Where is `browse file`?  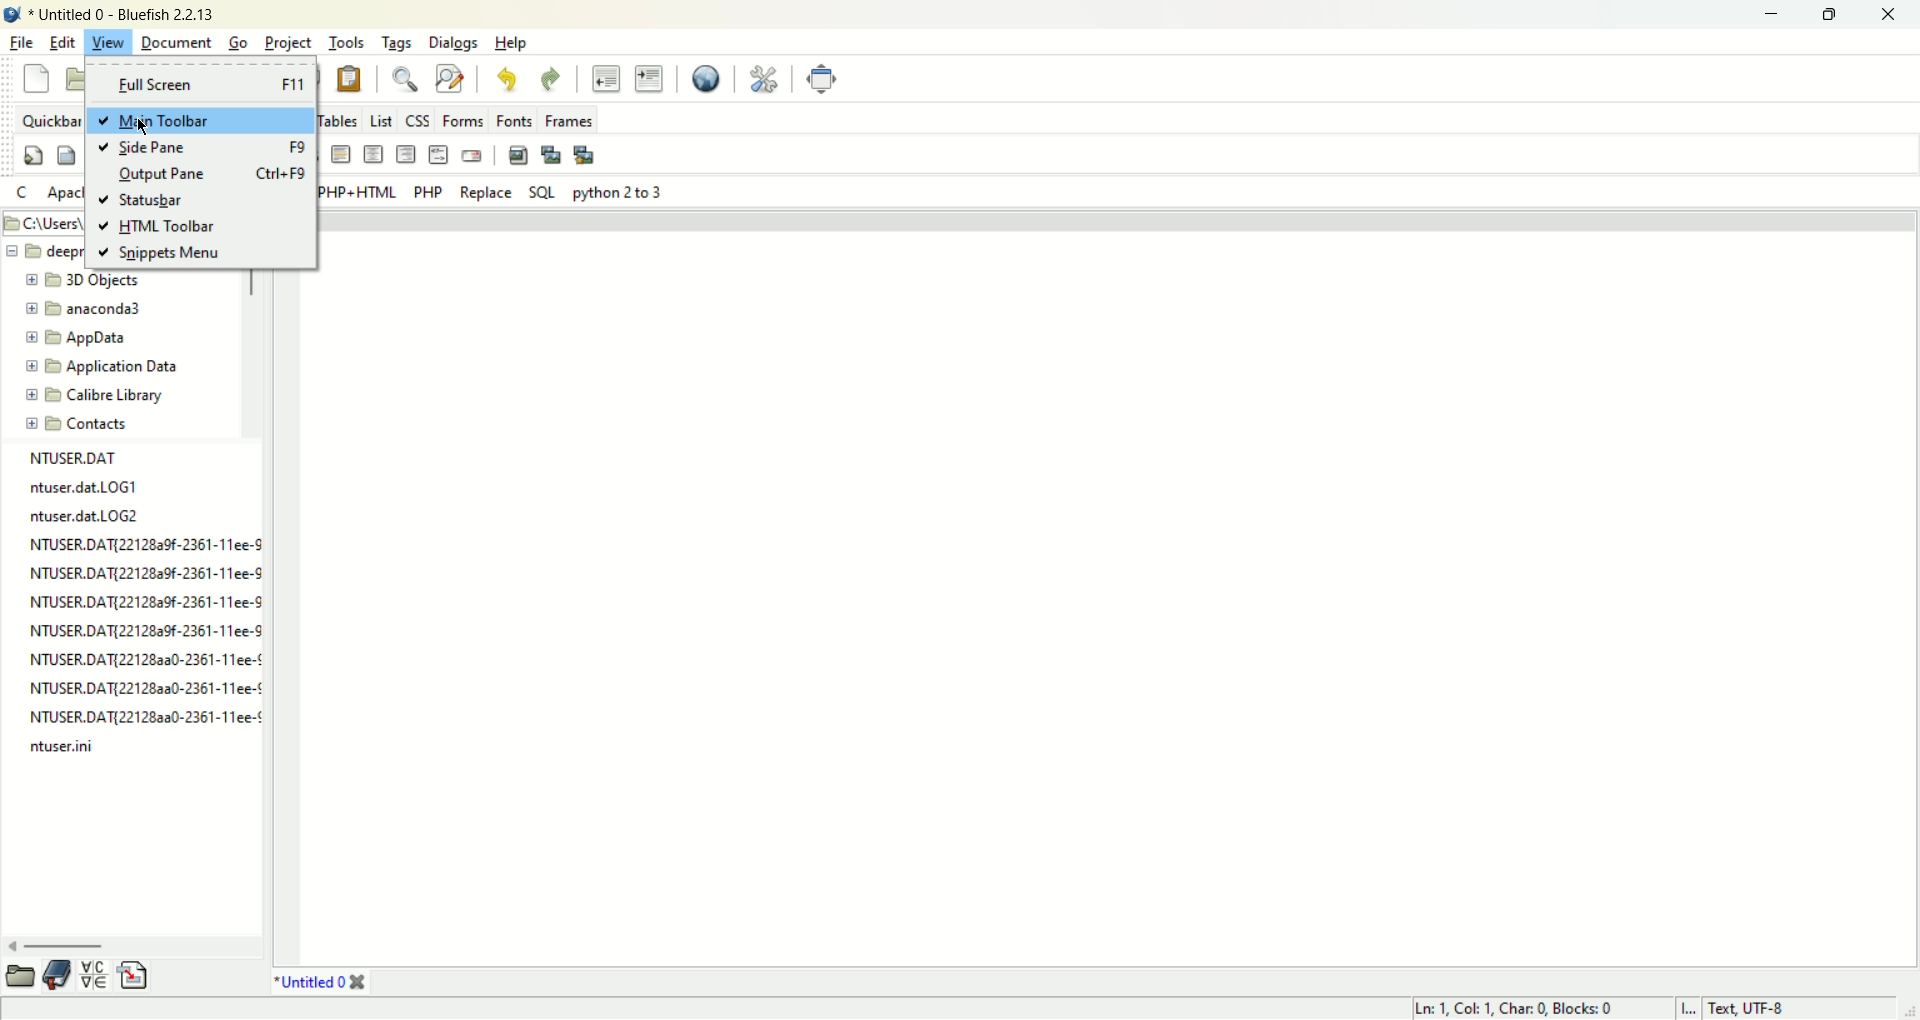 browse file is located at coordinates (25, 975).